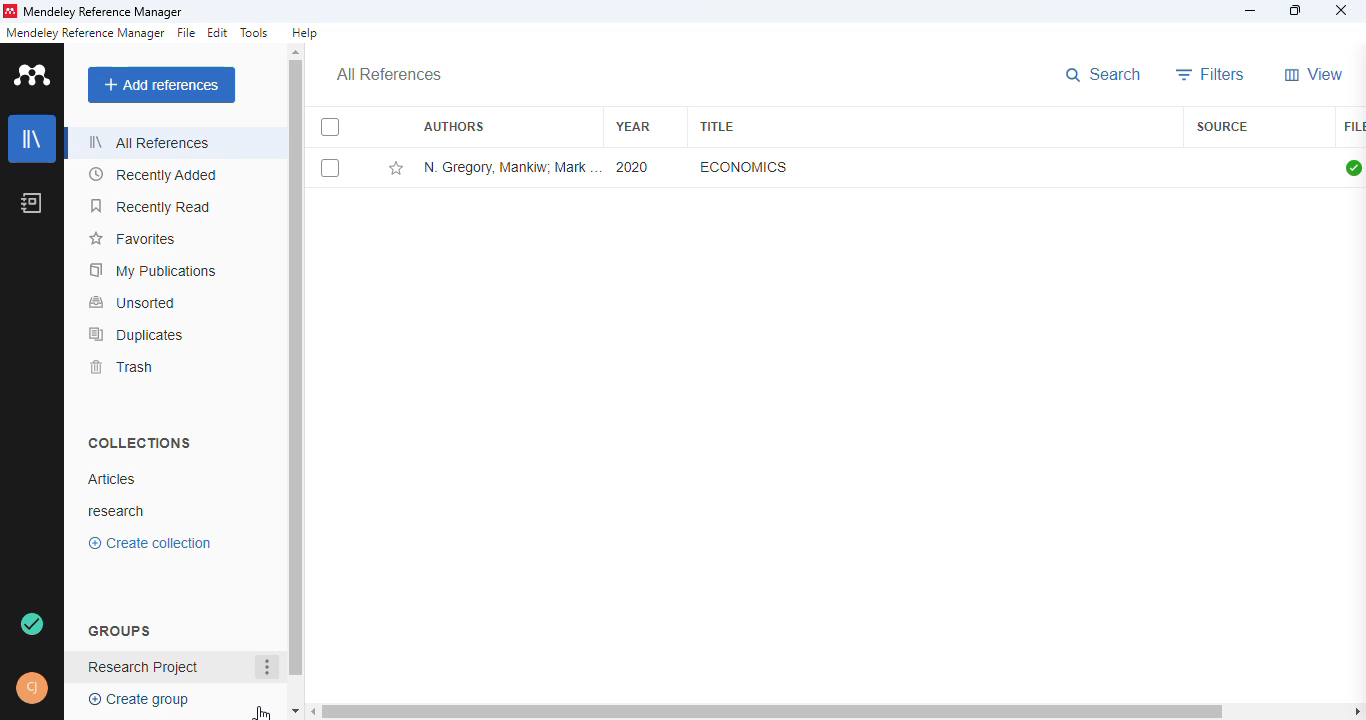  Describe the element at coordinates (633, 126) in the screenshot. I see `year` at that location.